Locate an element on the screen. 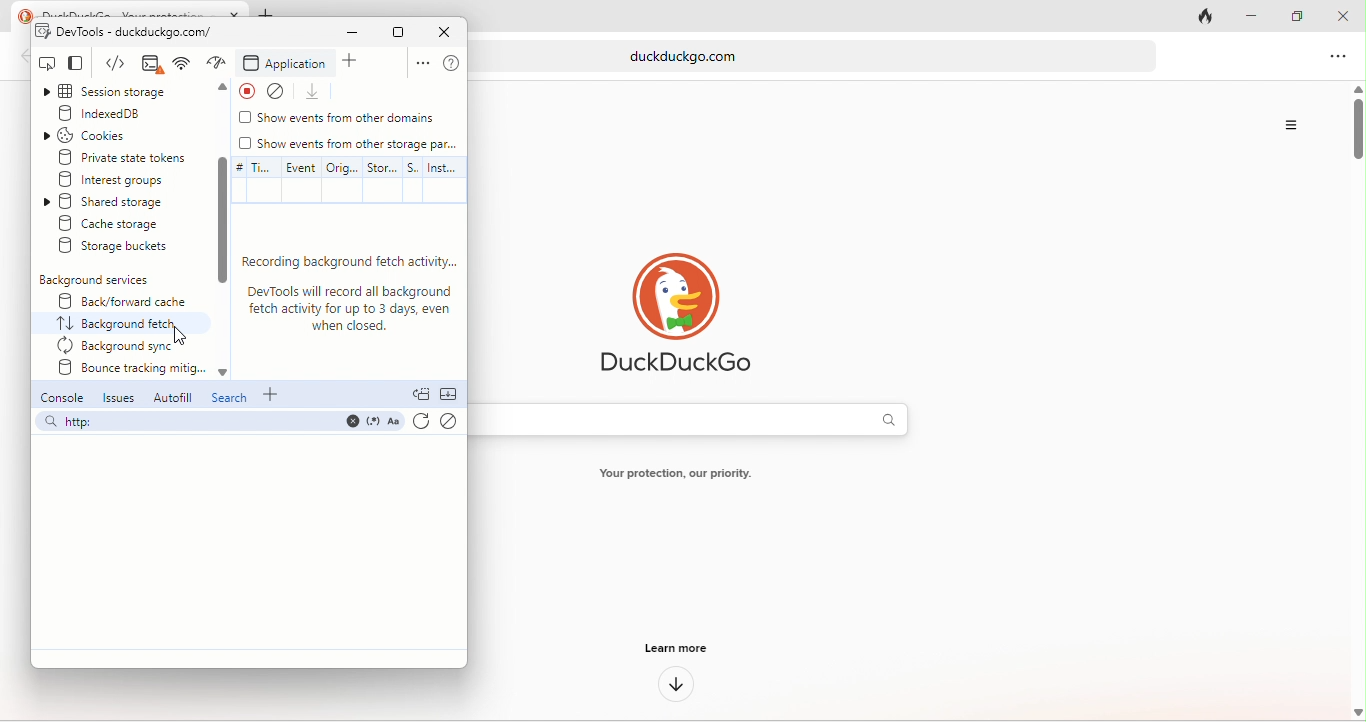 The height and width of the screenshot is (722, 1366). cookies is located at coordinates (105, 135).